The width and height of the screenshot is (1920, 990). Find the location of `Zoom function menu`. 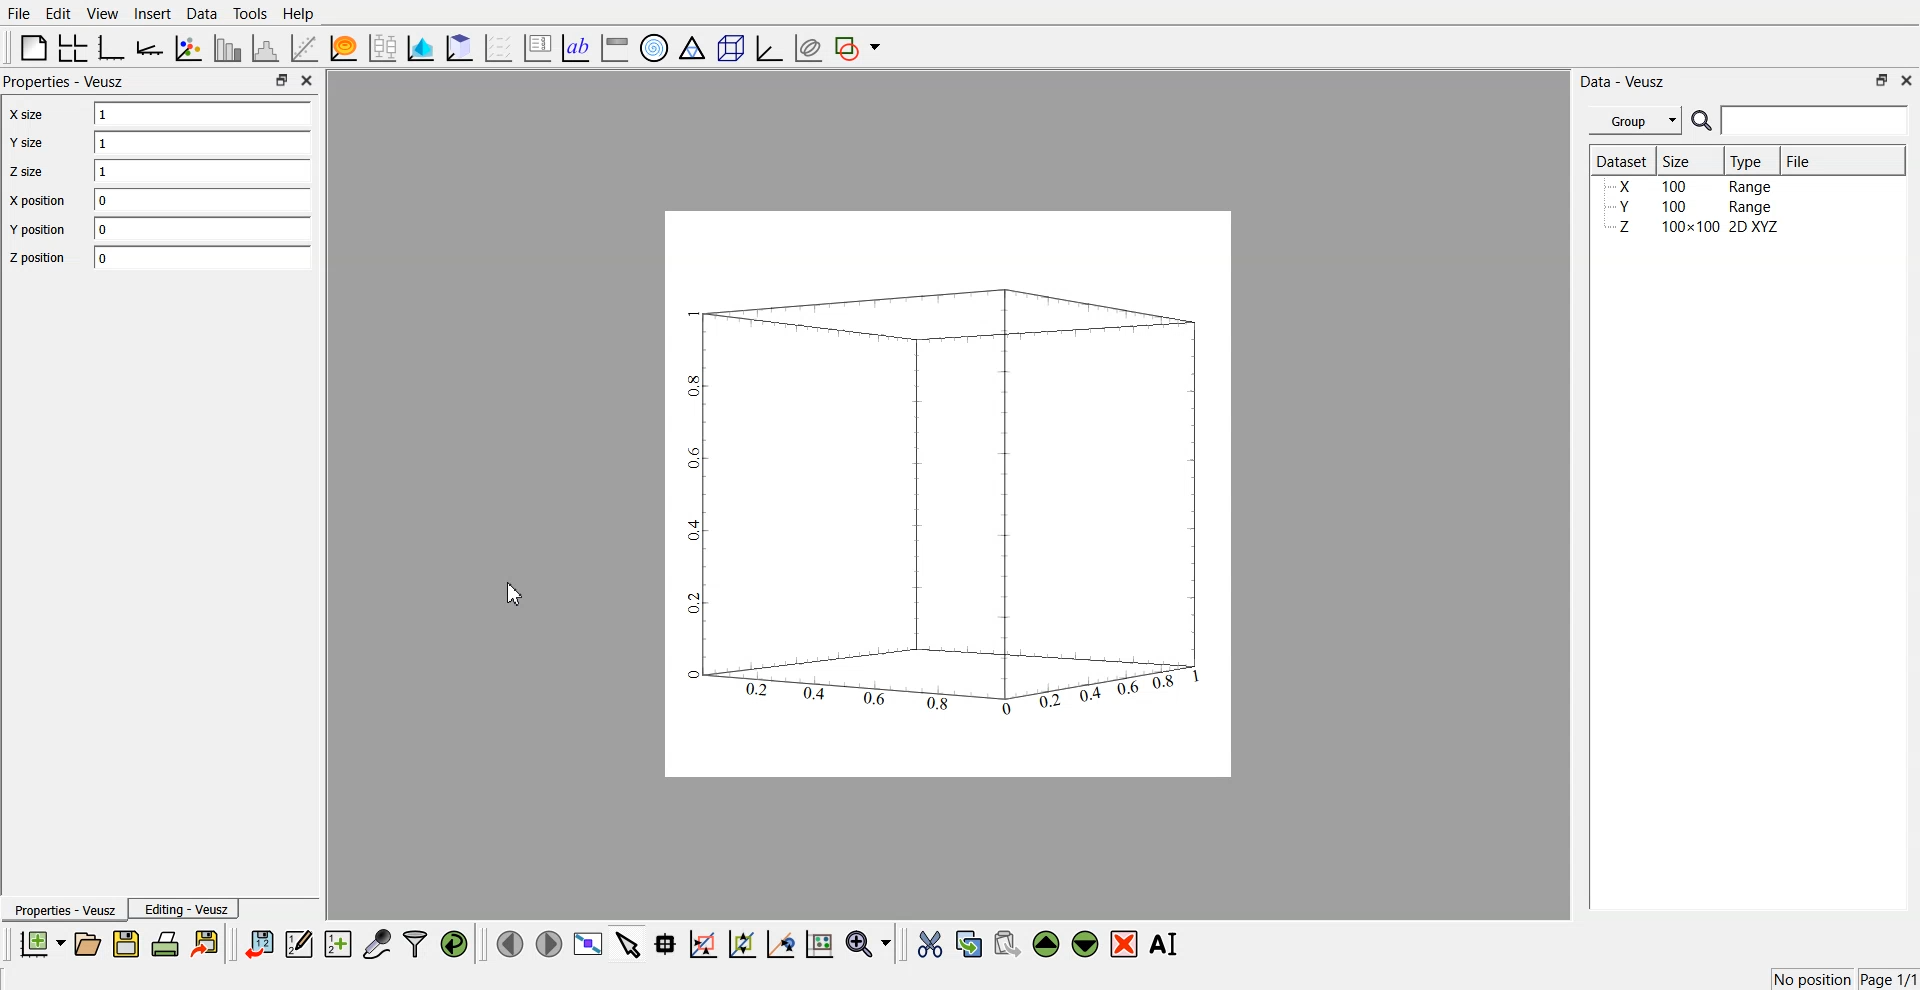

Zoom function menu is located at coordinates (871, 943).